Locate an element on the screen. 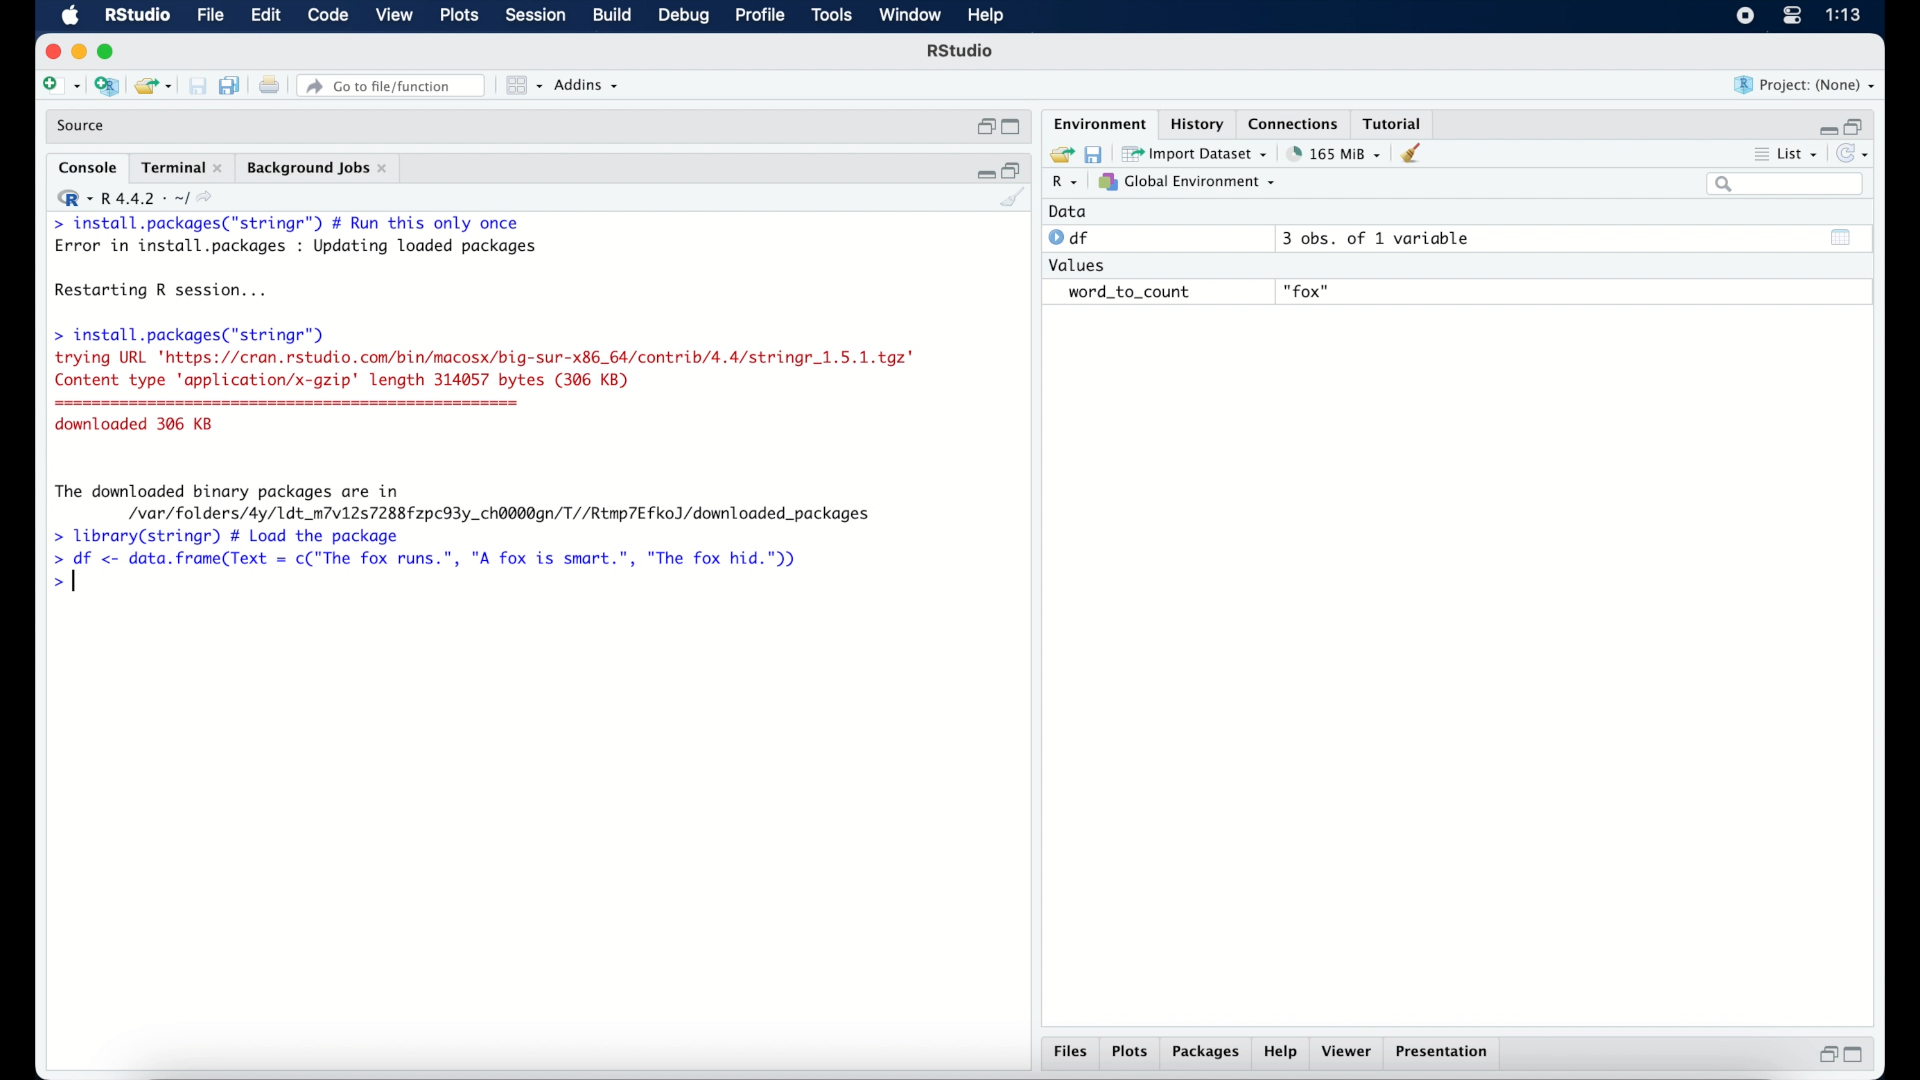  restore down is located at coordinates (1825, 1054).